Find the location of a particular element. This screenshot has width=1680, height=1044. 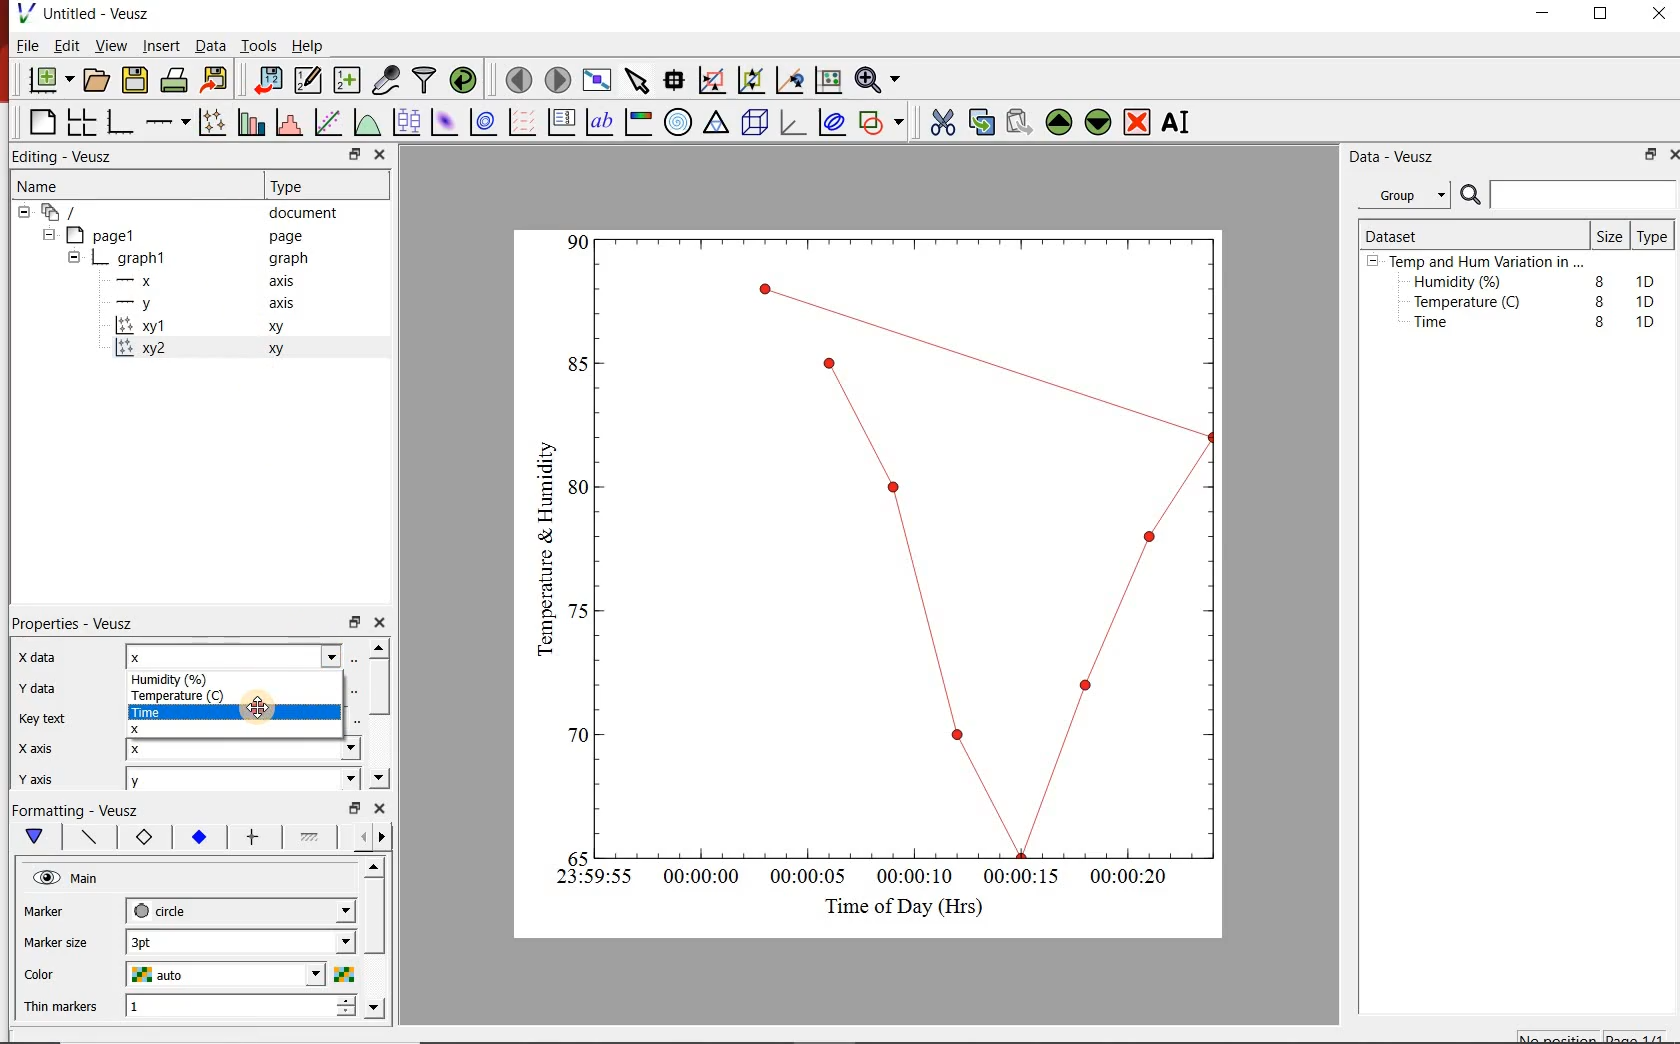

document is located at coordinates (310, 213).